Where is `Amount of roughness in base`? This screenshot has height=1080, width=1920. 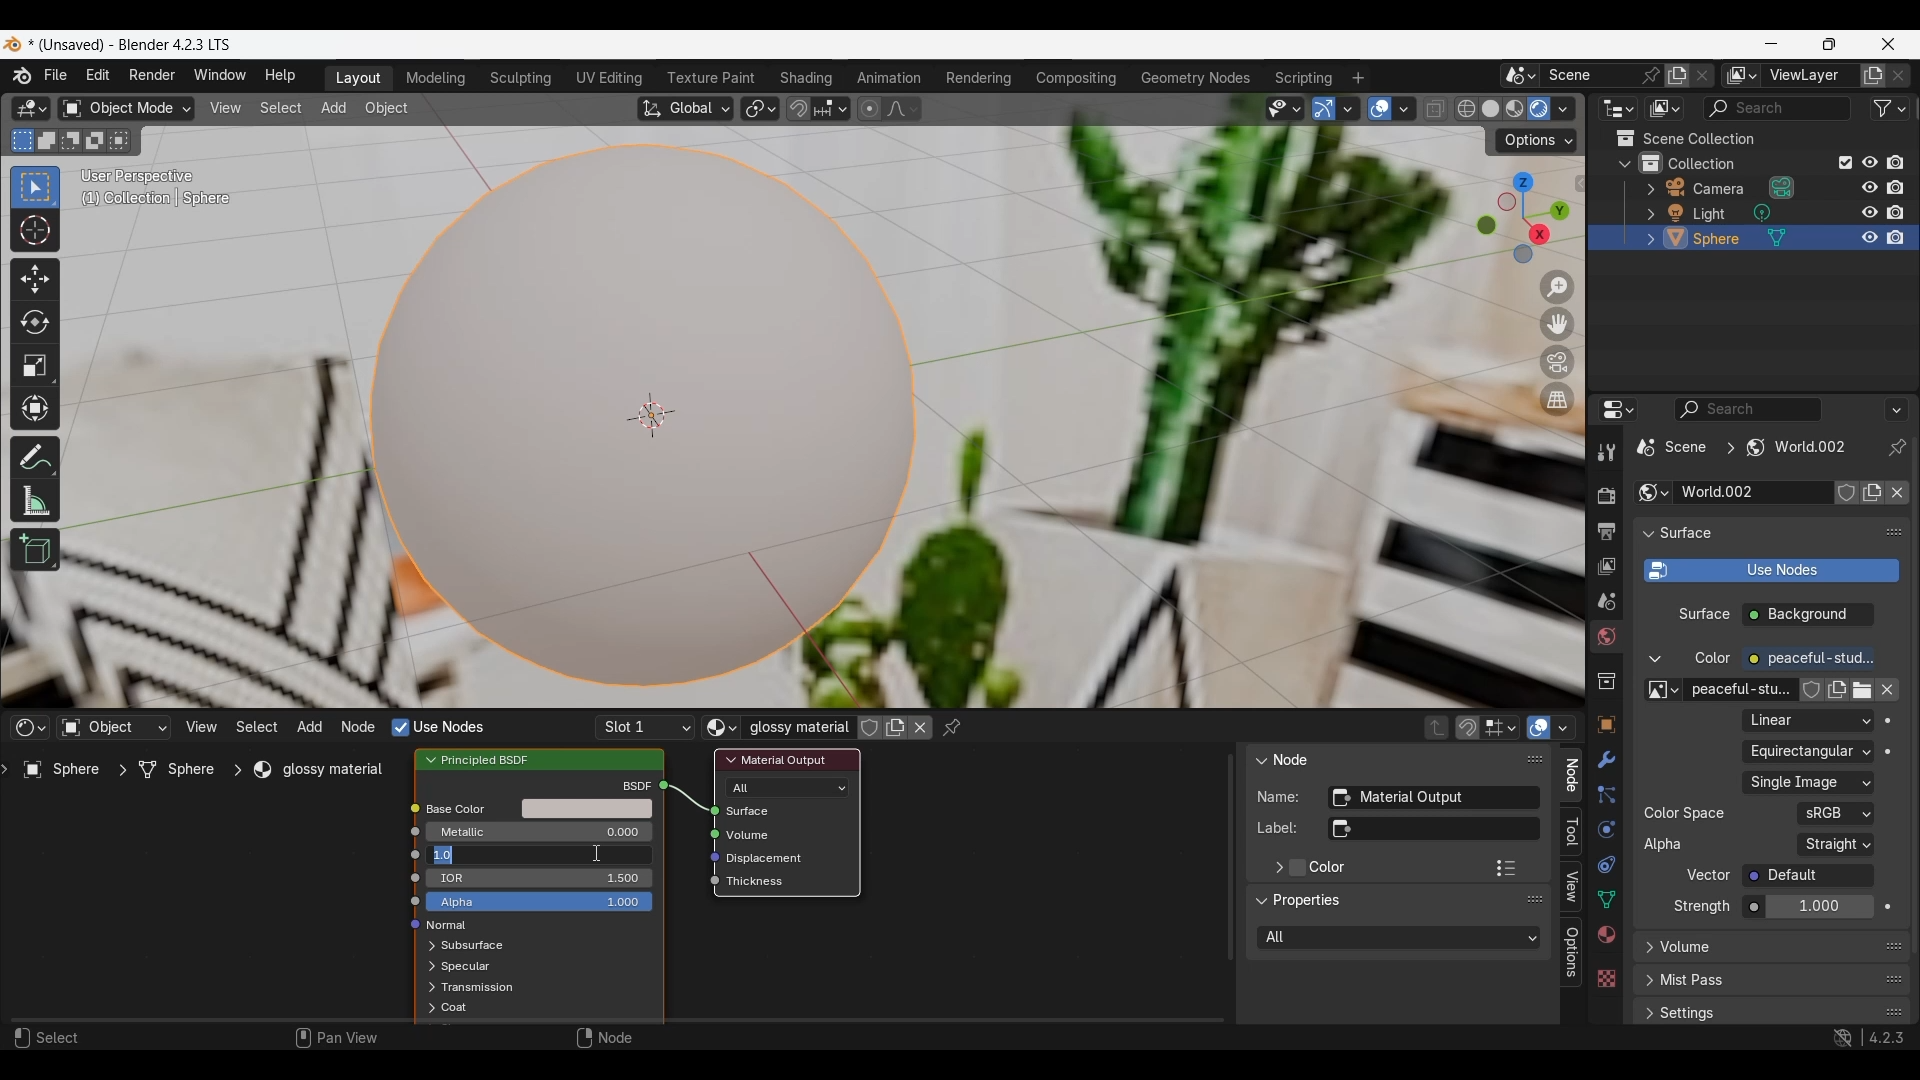 Amount of roughness in base is located at coordinates (539, 855).